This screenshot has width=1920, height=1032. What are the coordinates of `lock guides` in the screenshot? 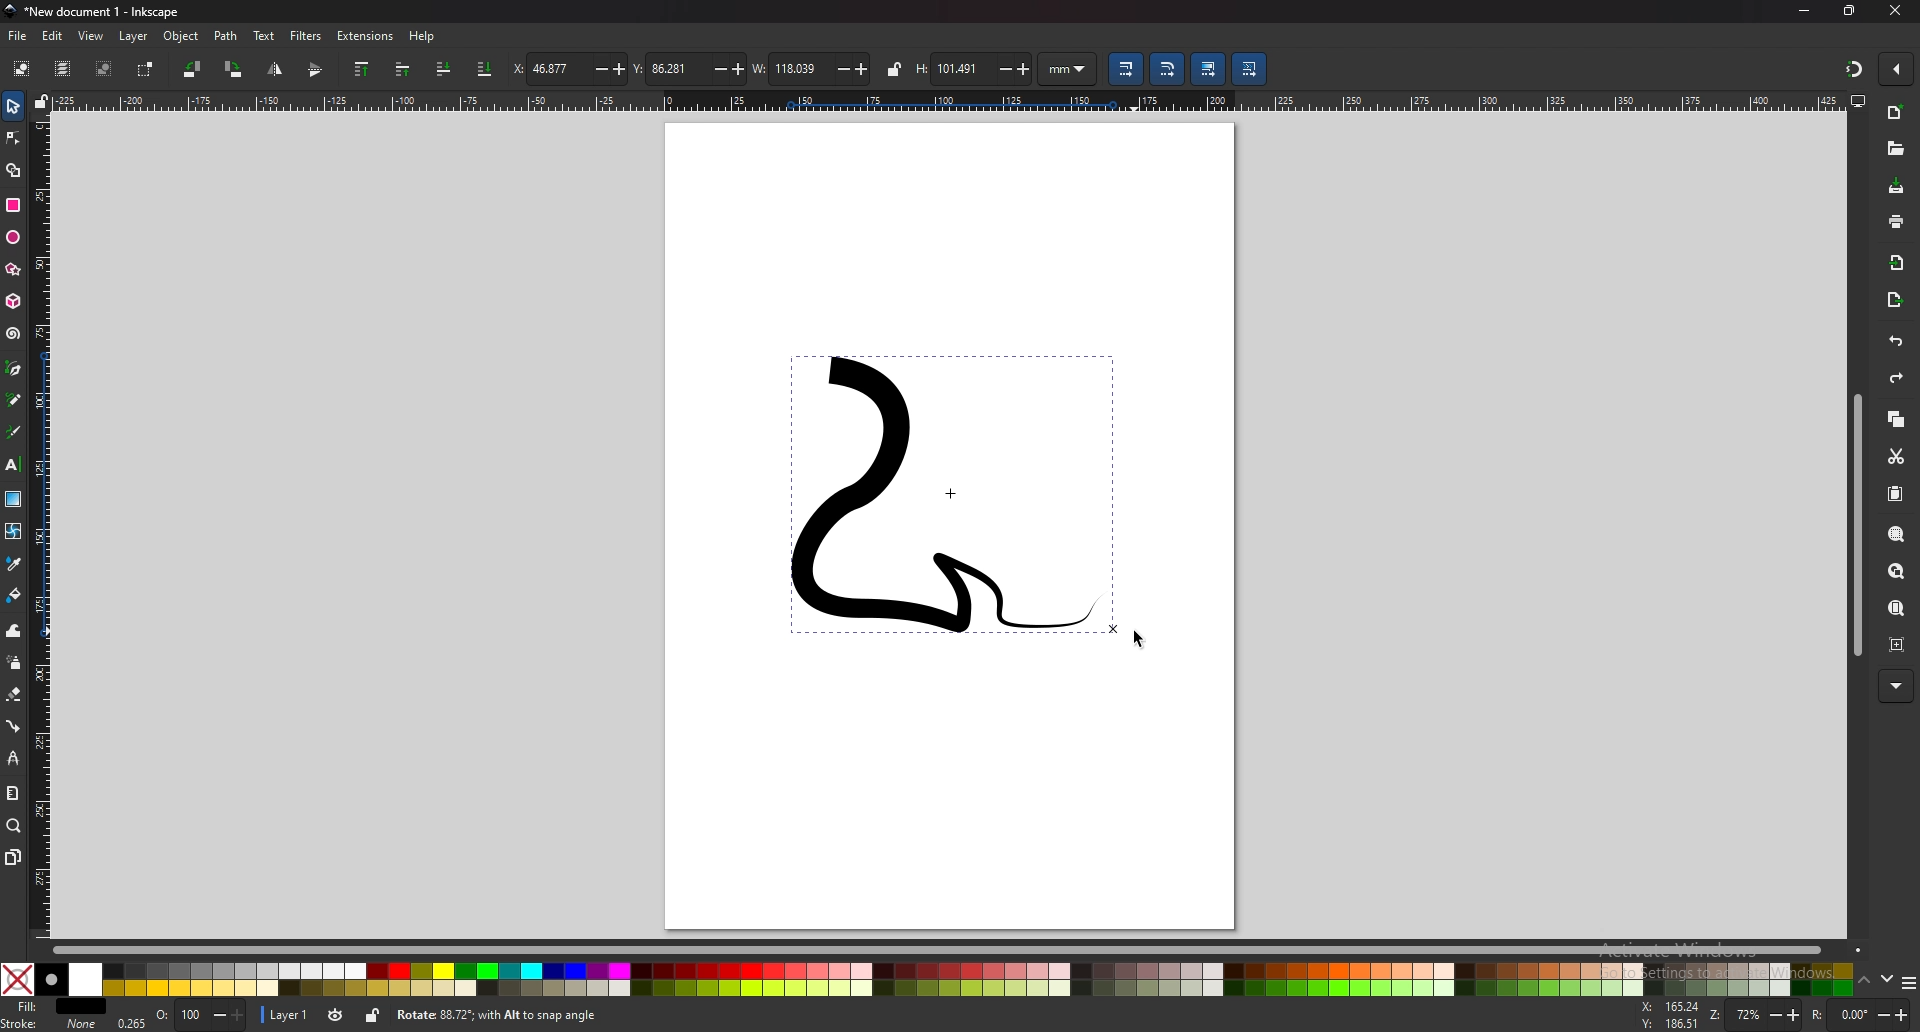 It's located at (41, 102).